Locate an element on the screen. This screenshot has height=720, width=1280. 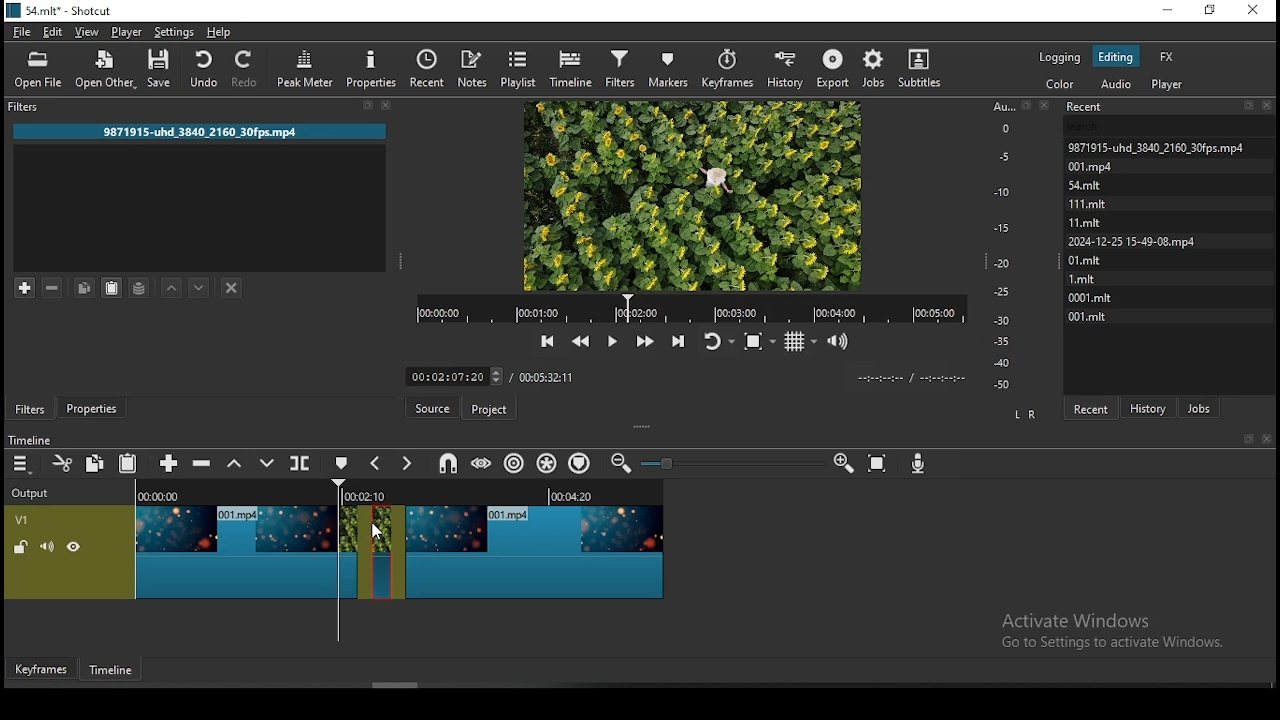
zoom timeline in is located at coordinates (626, 462).